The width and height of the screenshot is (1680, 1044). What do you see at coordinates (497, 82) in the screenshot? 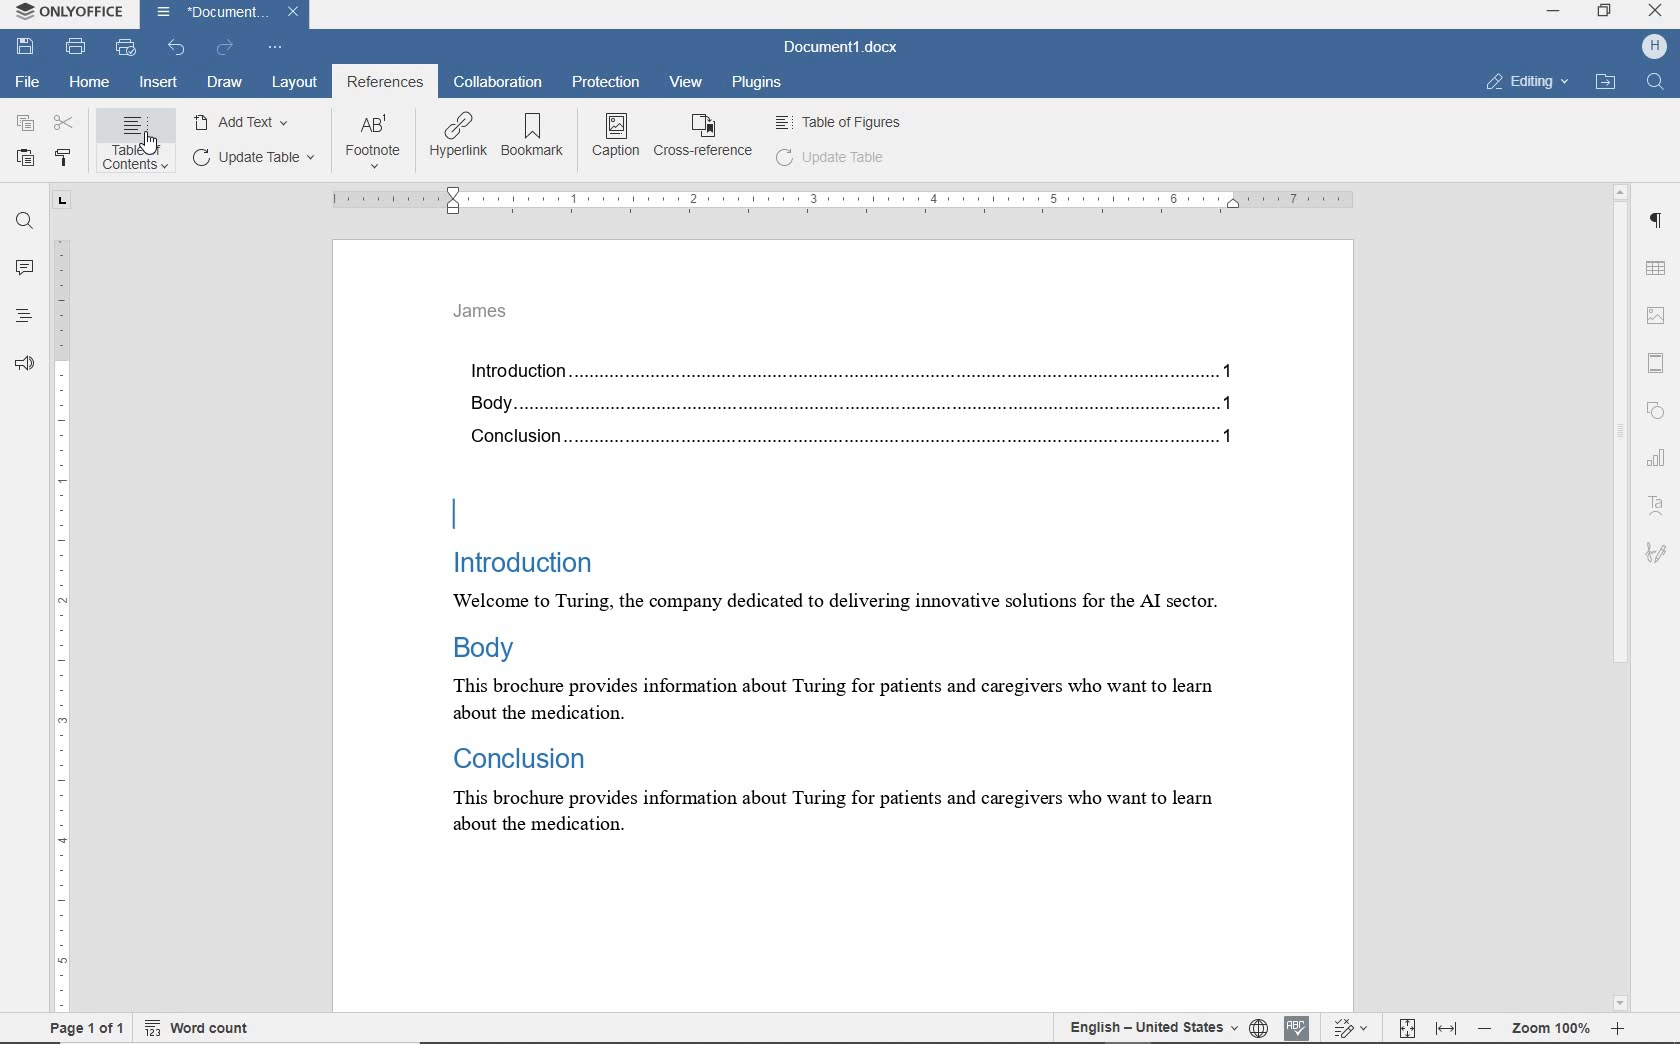
I see `collaboration` at bounding box center [497, 82].